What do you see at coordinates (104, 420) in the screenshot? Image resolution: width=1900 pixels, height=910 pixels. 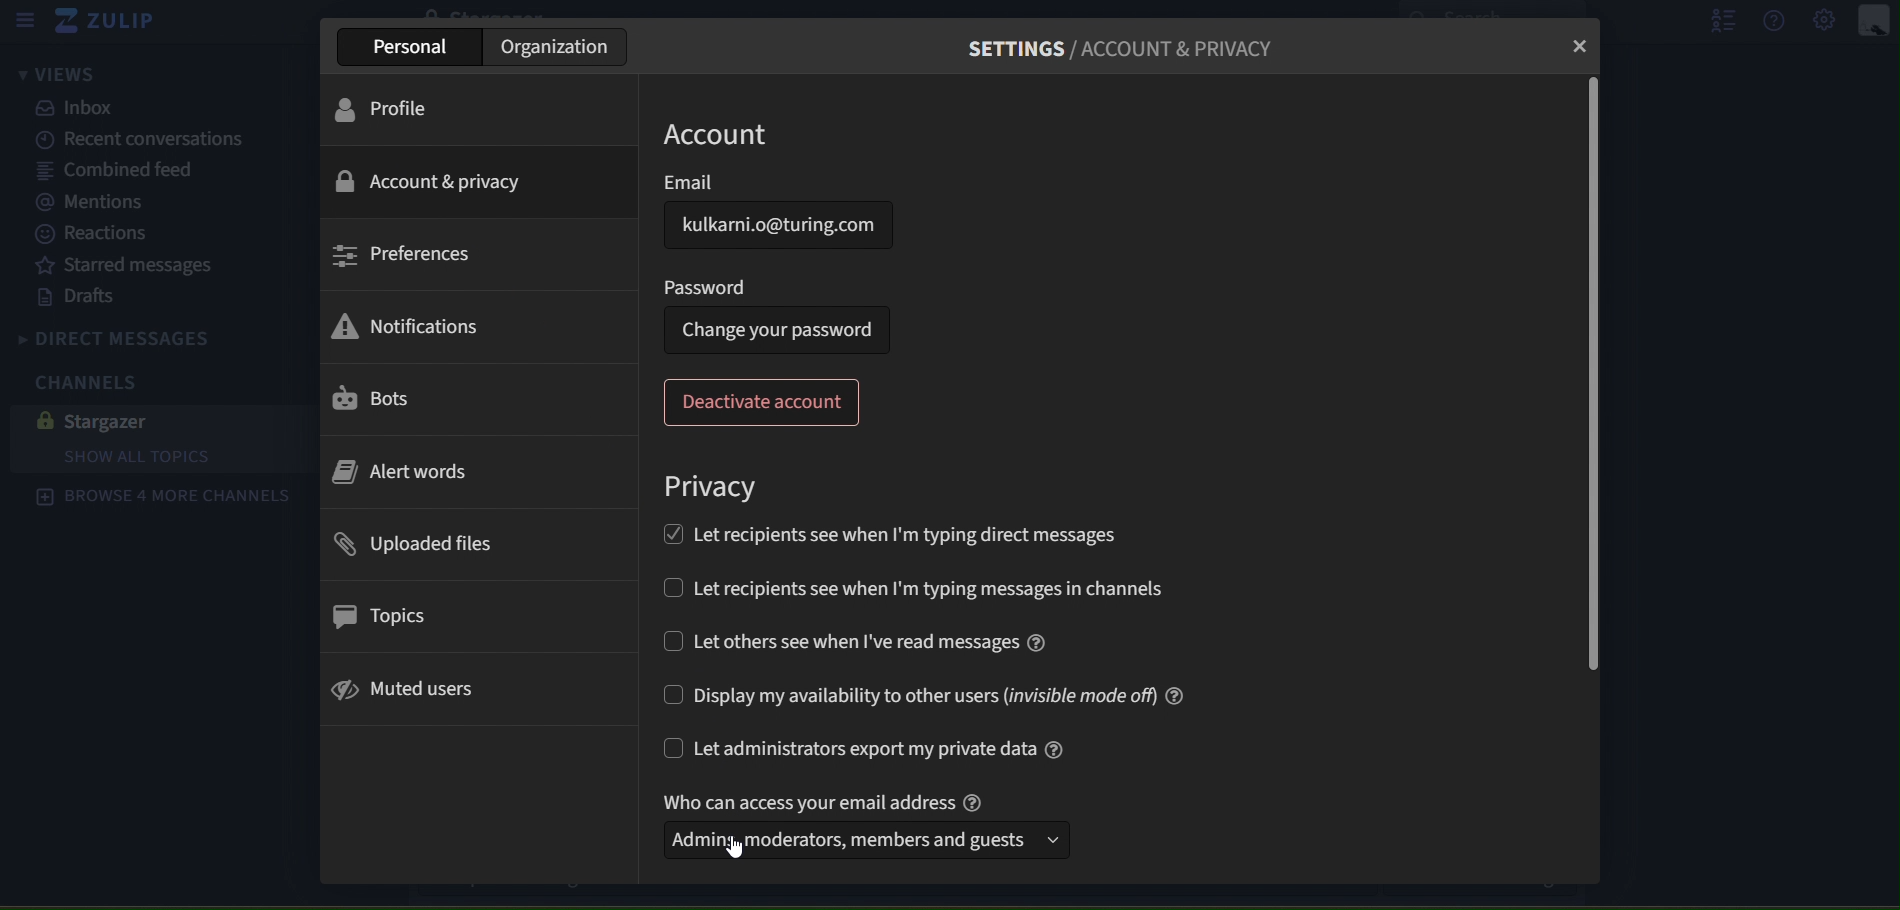 I see `stargazer` at bounding box center [104, 420].